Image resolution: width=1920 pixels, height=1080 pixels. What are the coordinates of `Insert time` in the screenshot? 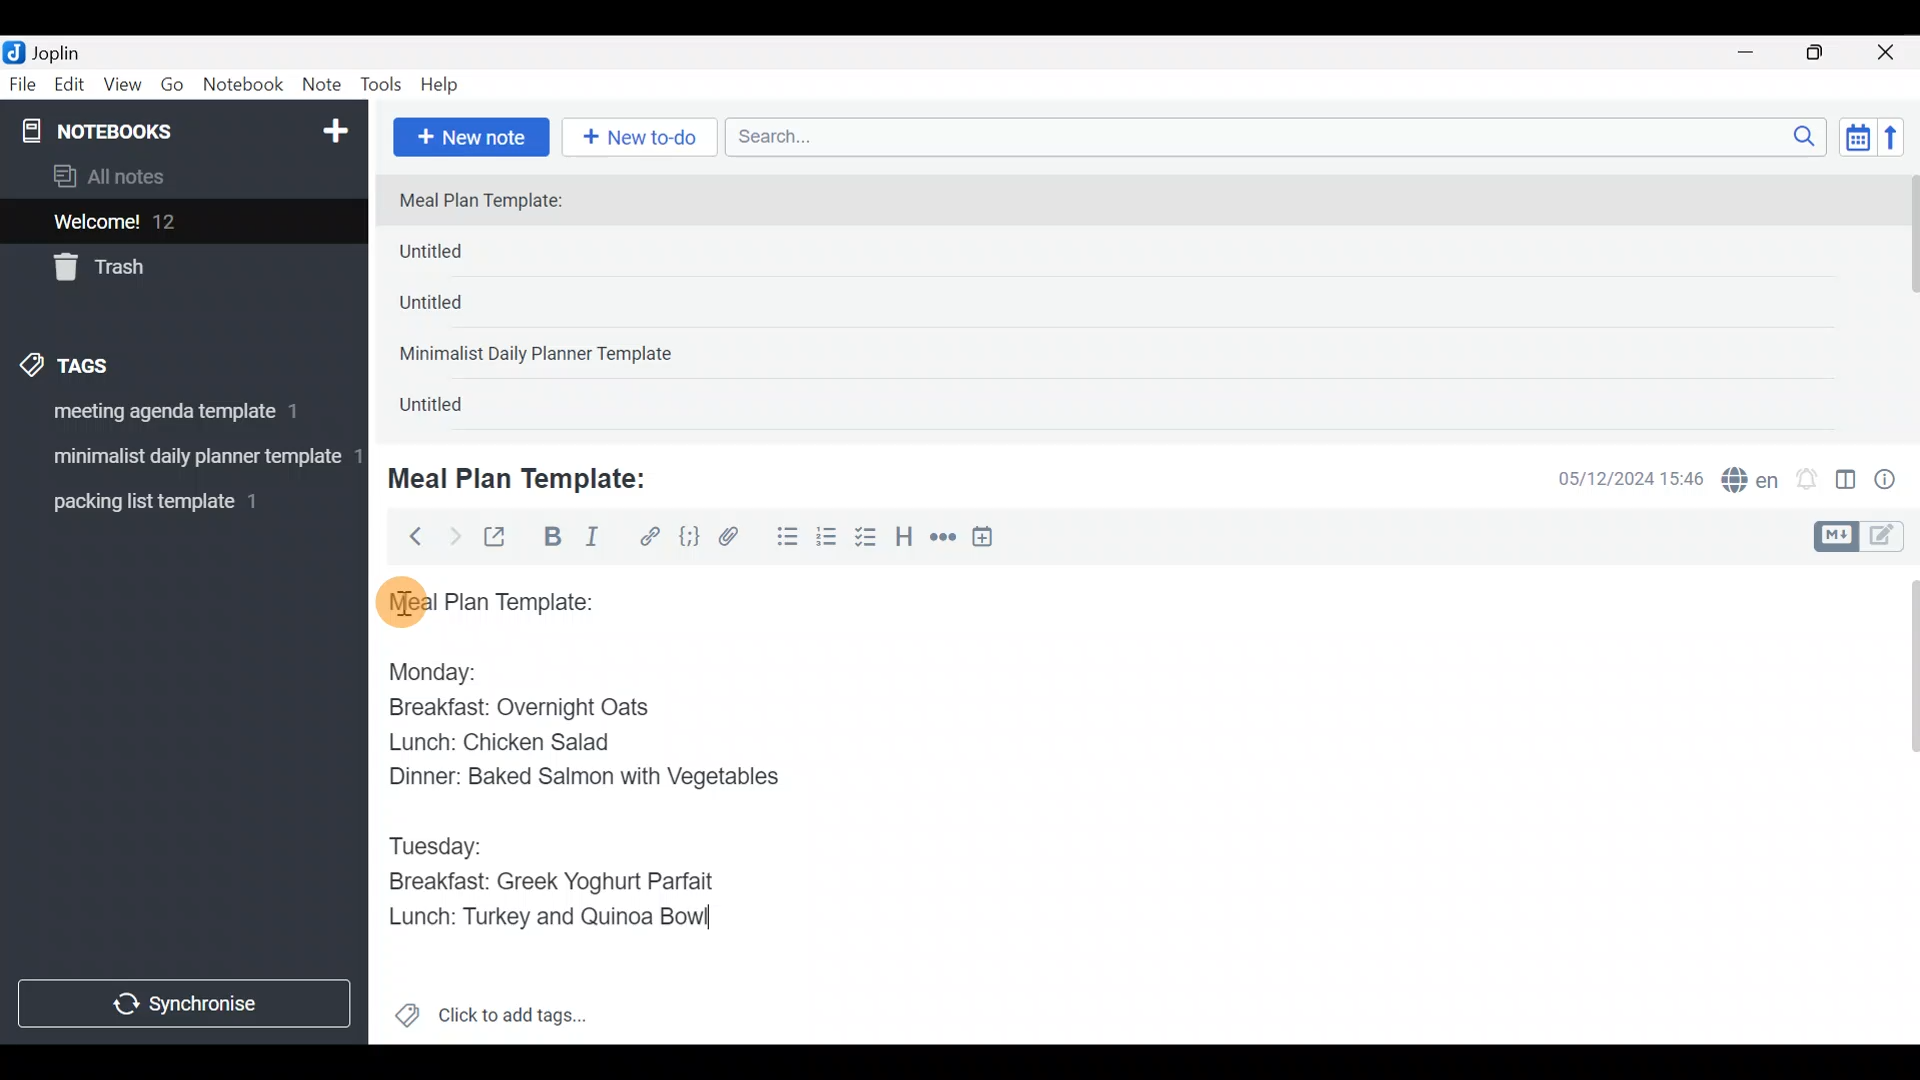 It's located at (992, 540).